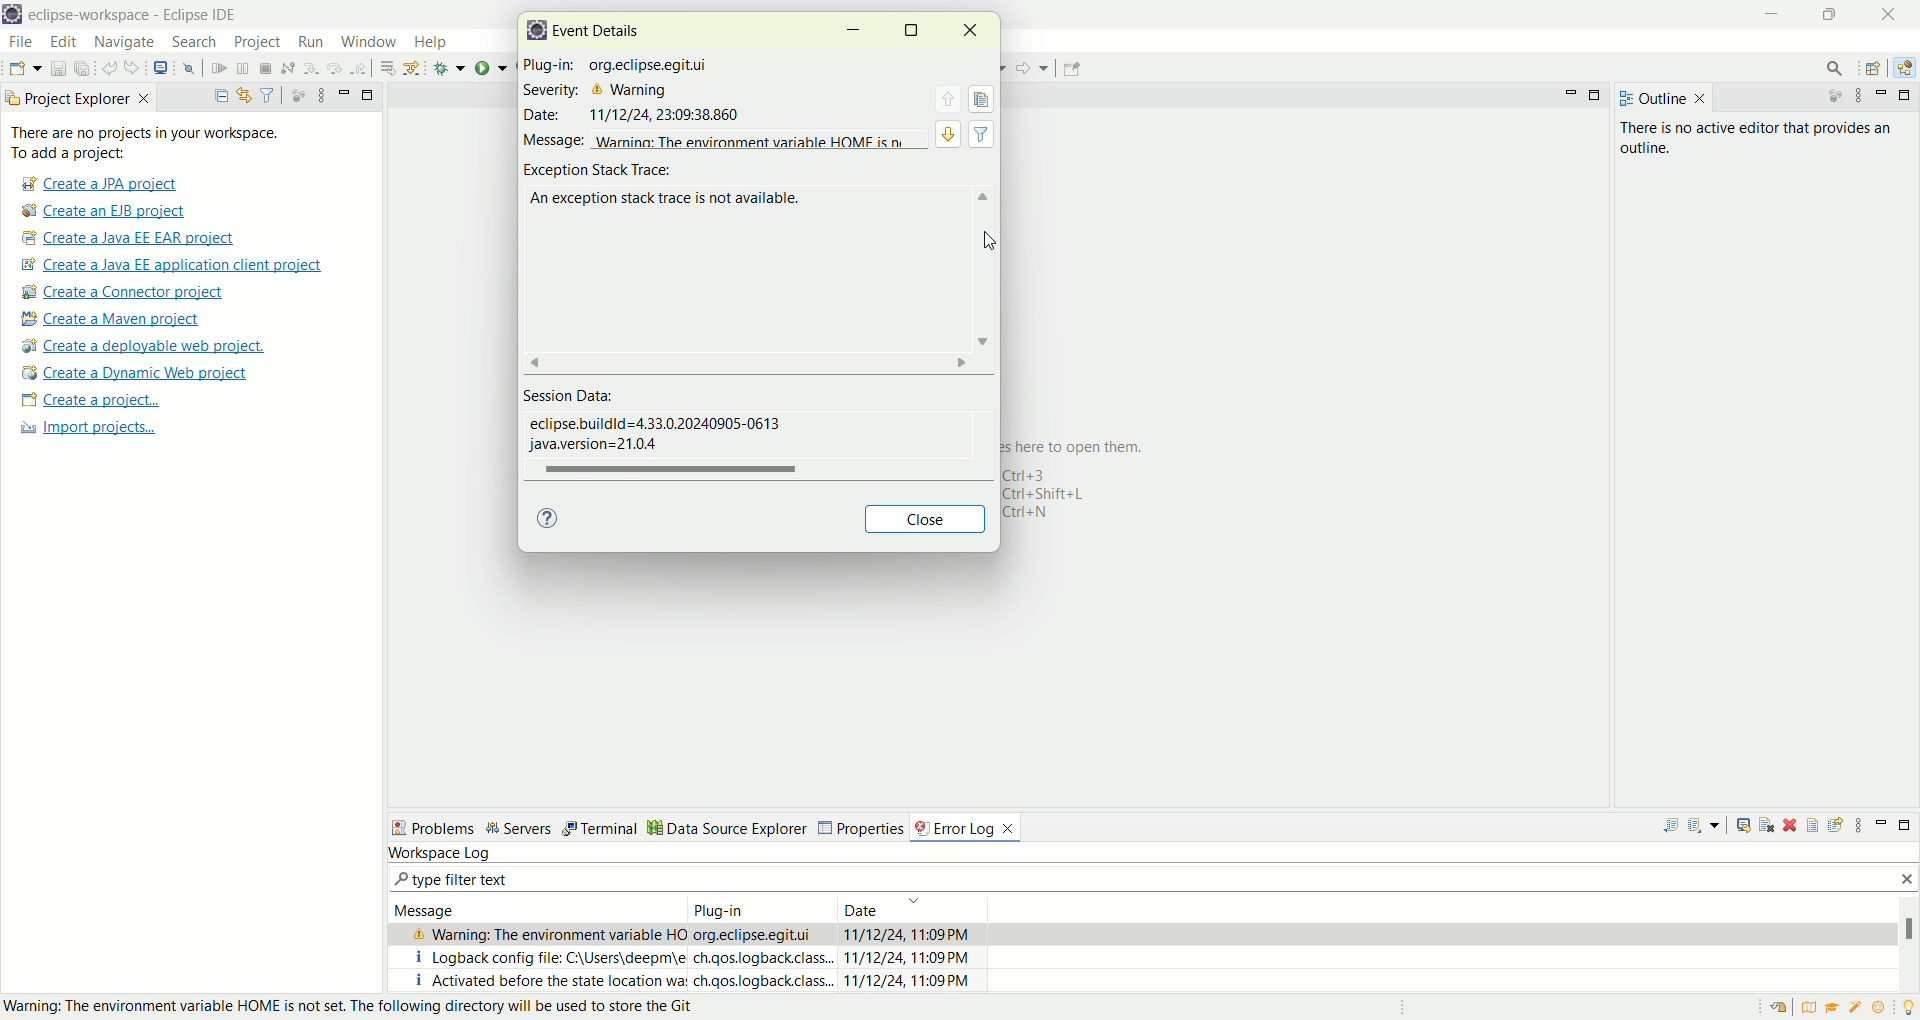  I want to click on file, so click(18, 41).